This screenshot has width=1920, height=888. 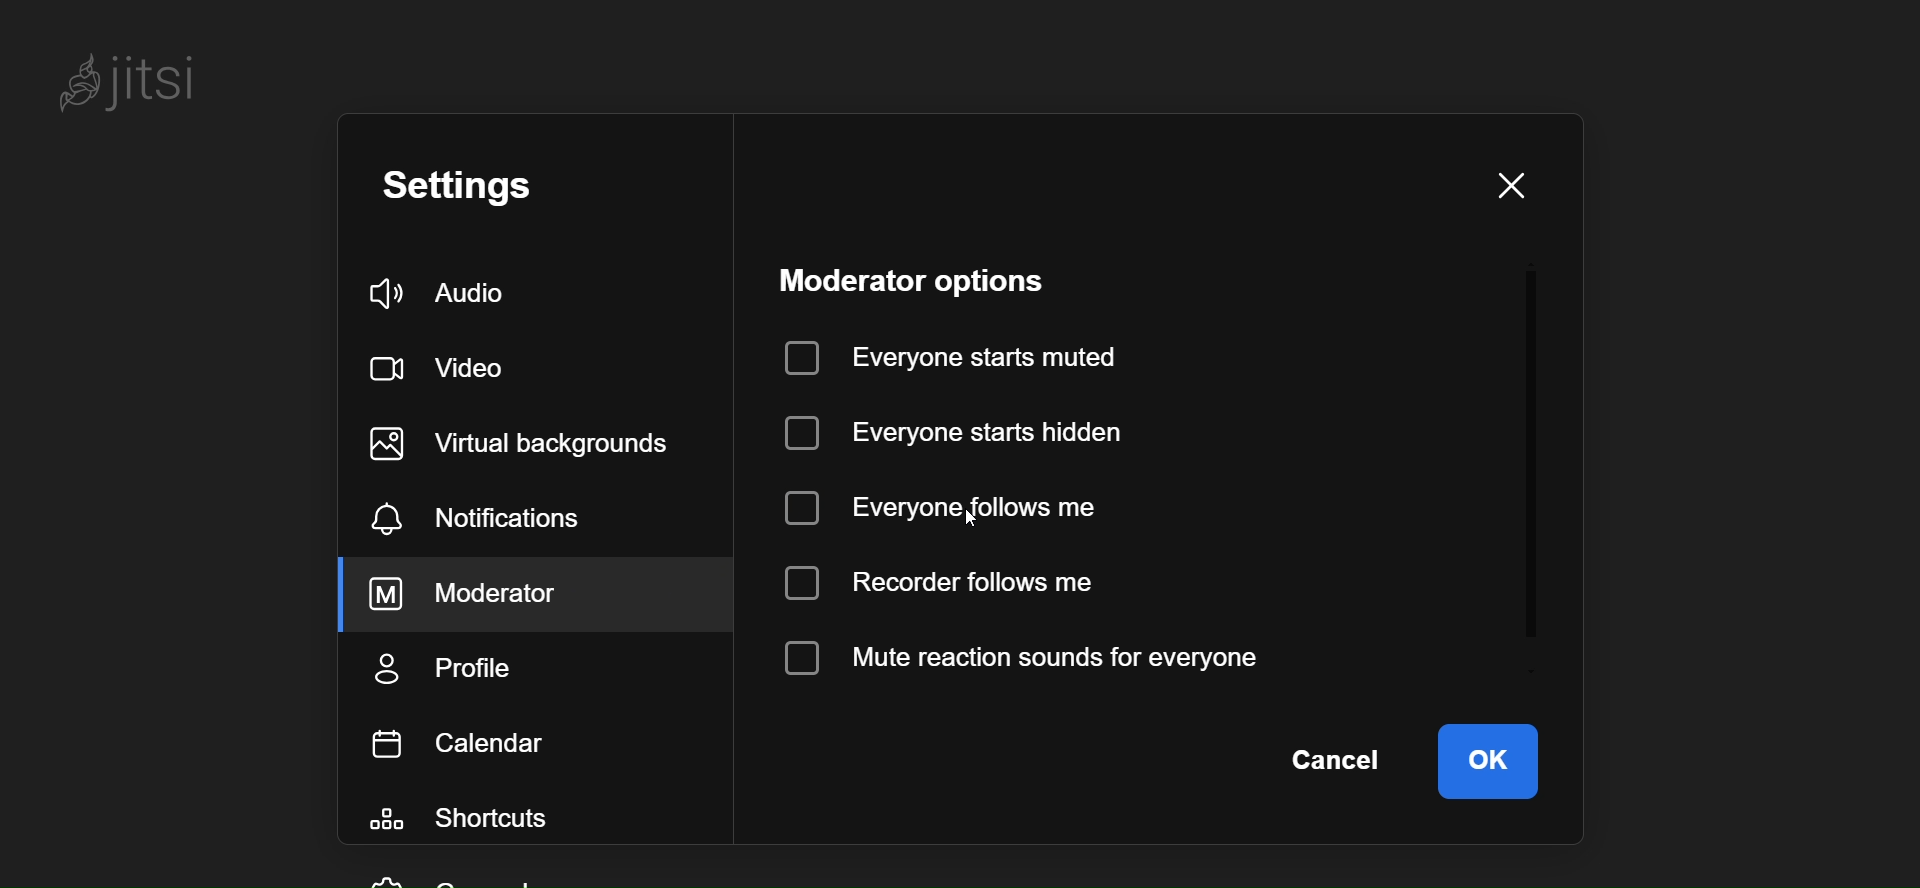 What do you see at coordinates (963, 355) in the screenshot?
I see `everyone stays mute` at bounding box center [963, 355].